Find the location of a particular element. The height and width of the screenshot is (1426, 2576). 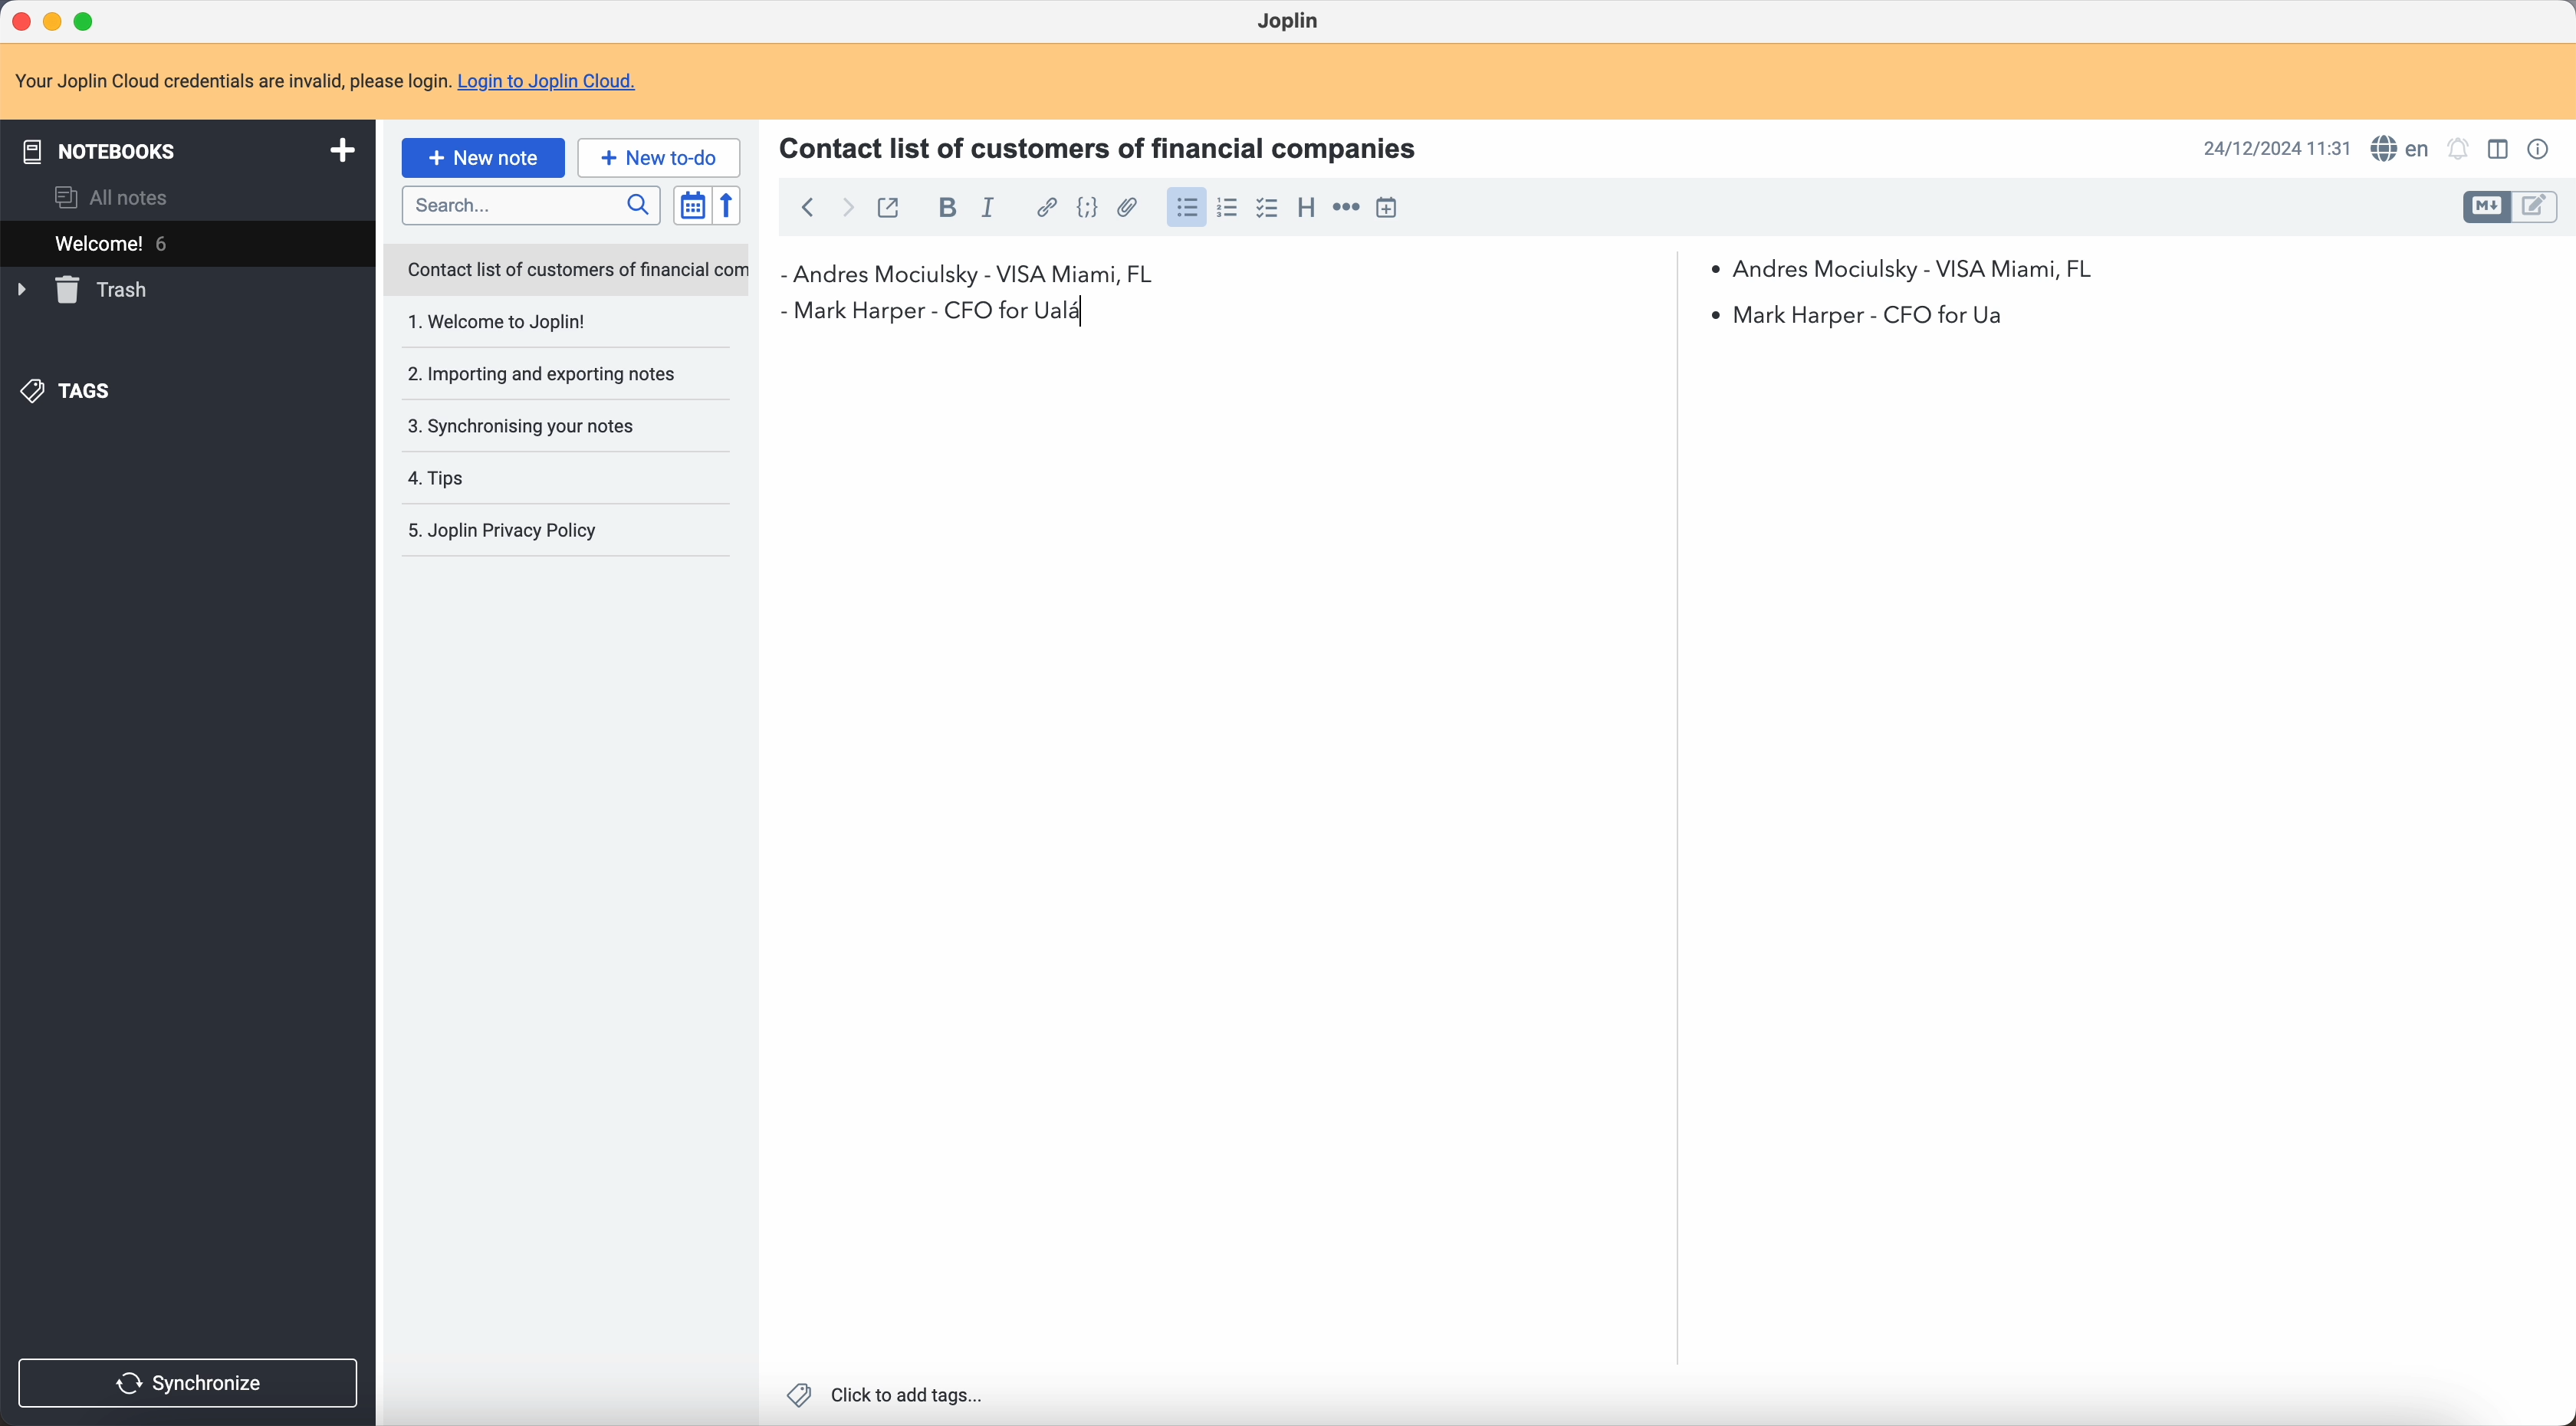

back is located at coordinates (807, 205).